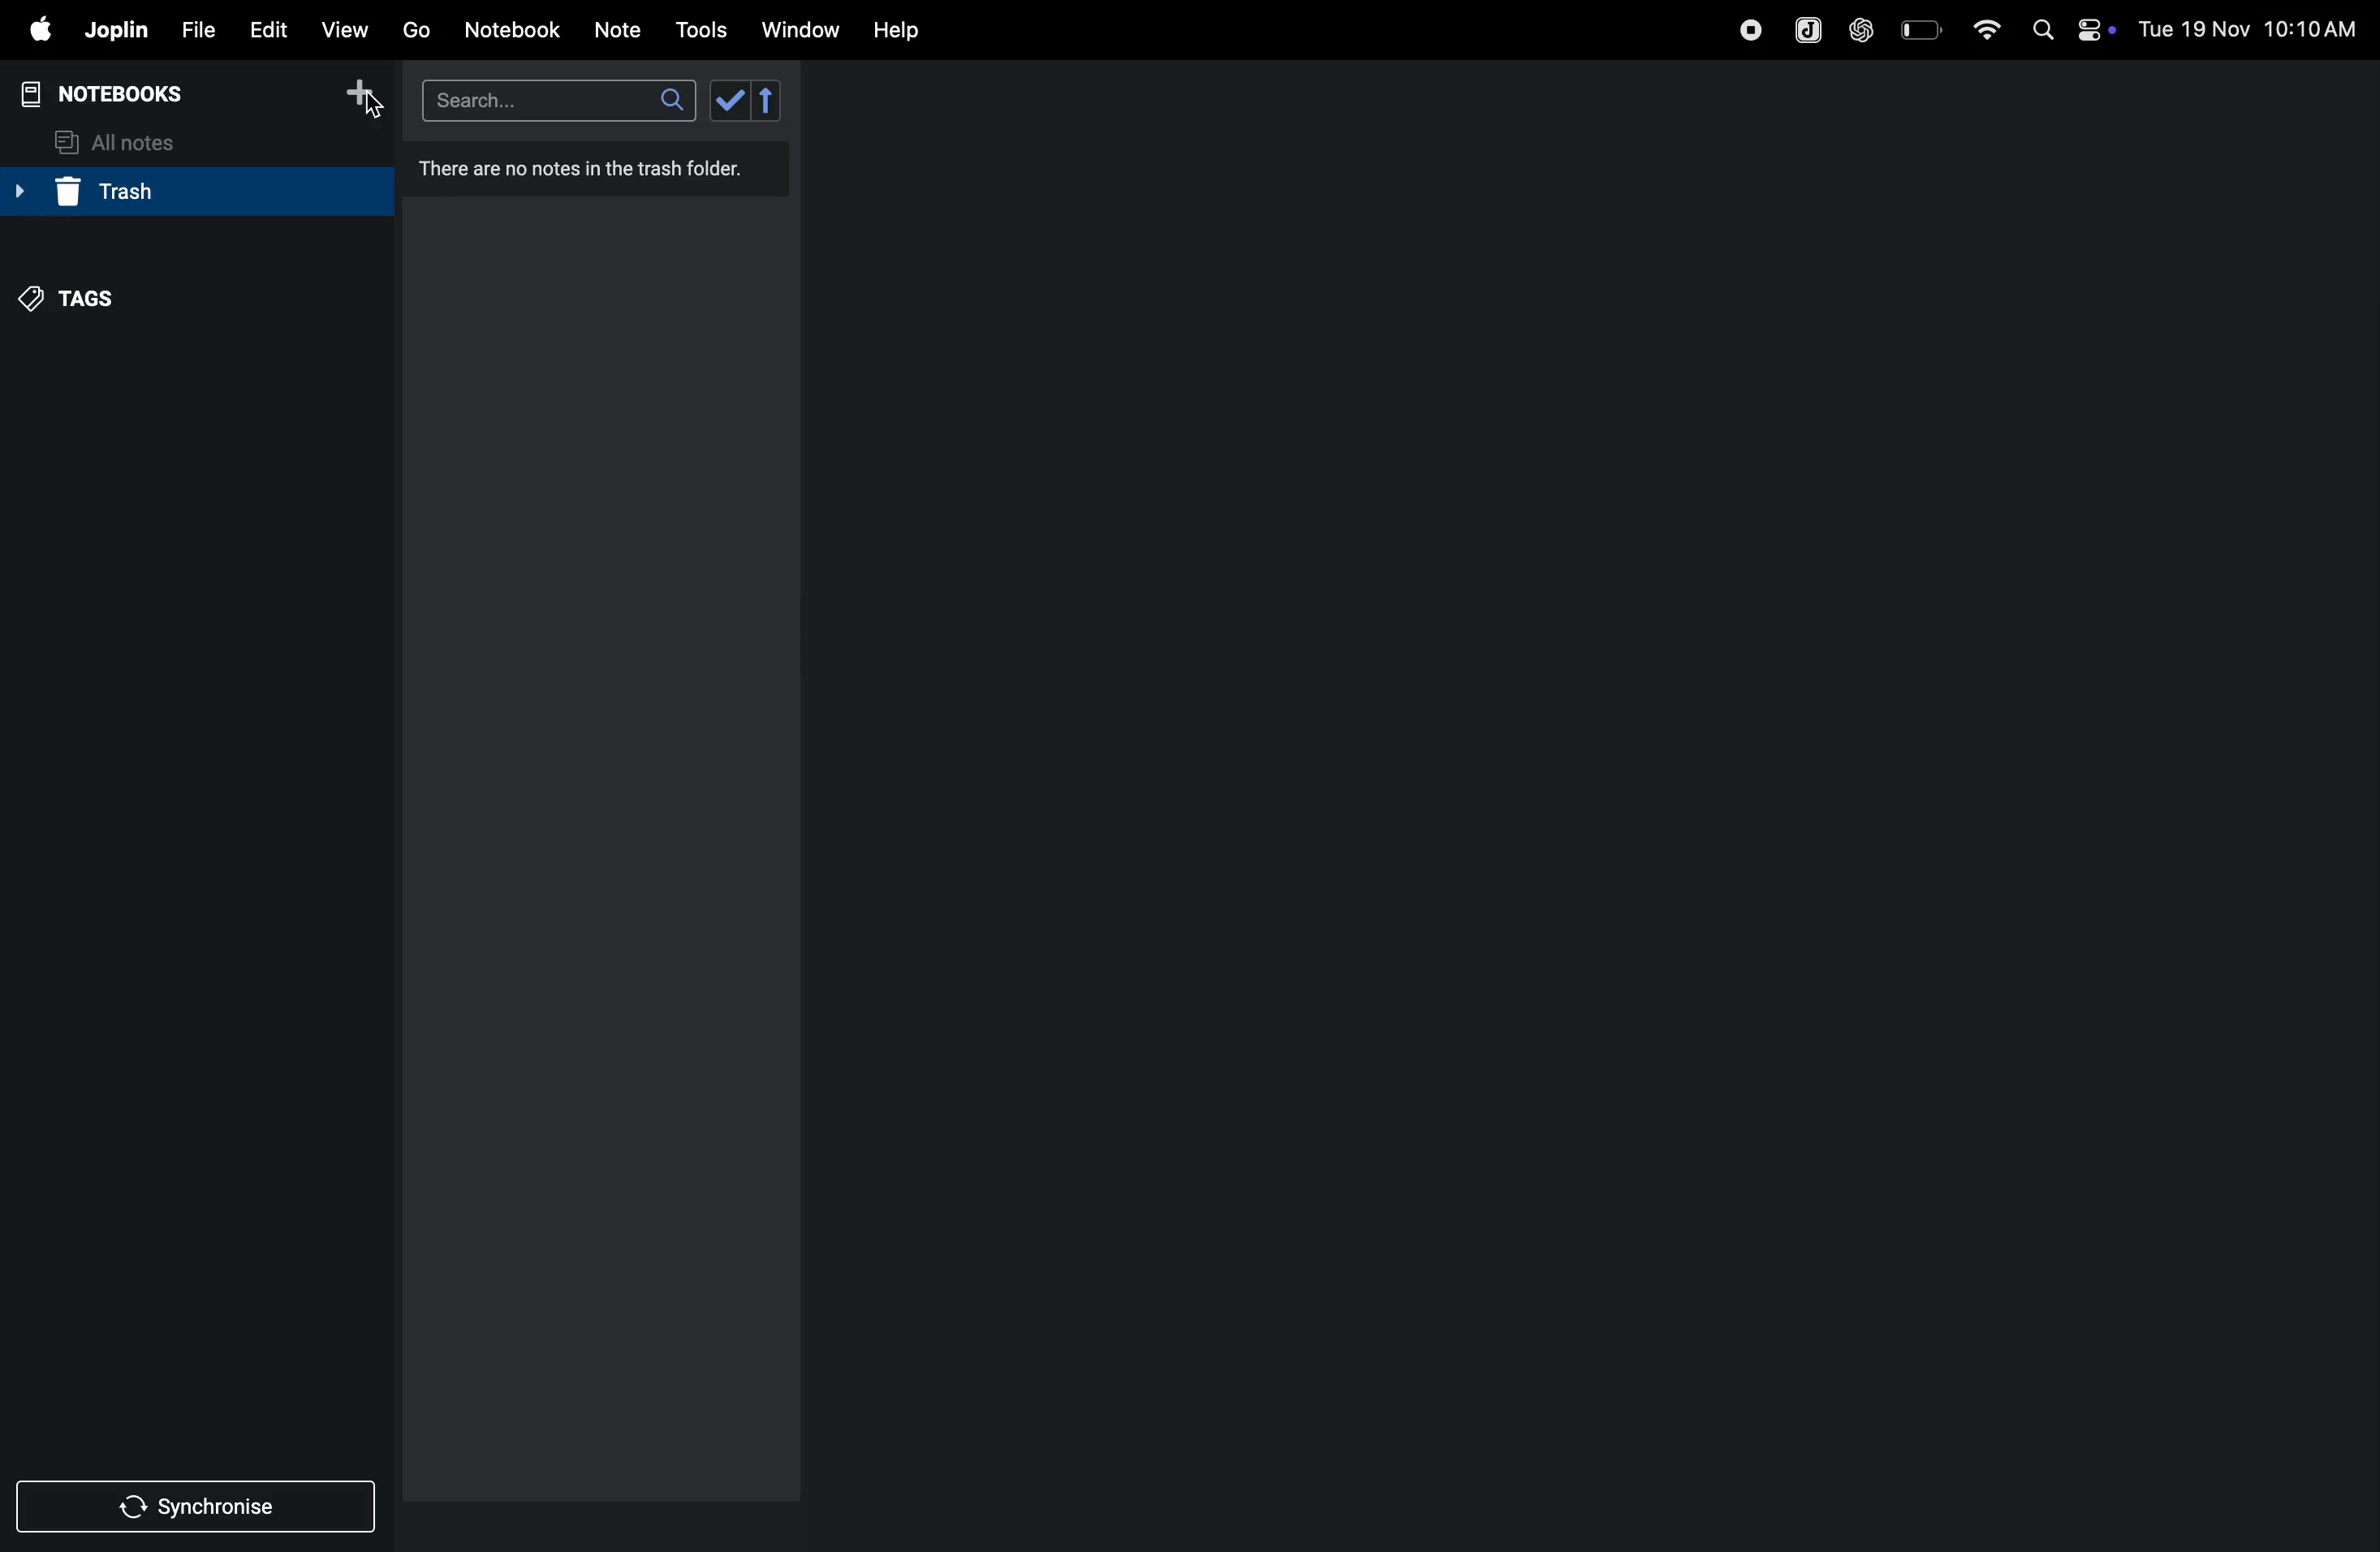 Image resolution: width=2380 pixels, height=1552 pixels. Describe the element at coordinates (368, 93) in the screenshot. I see `add` at that location.